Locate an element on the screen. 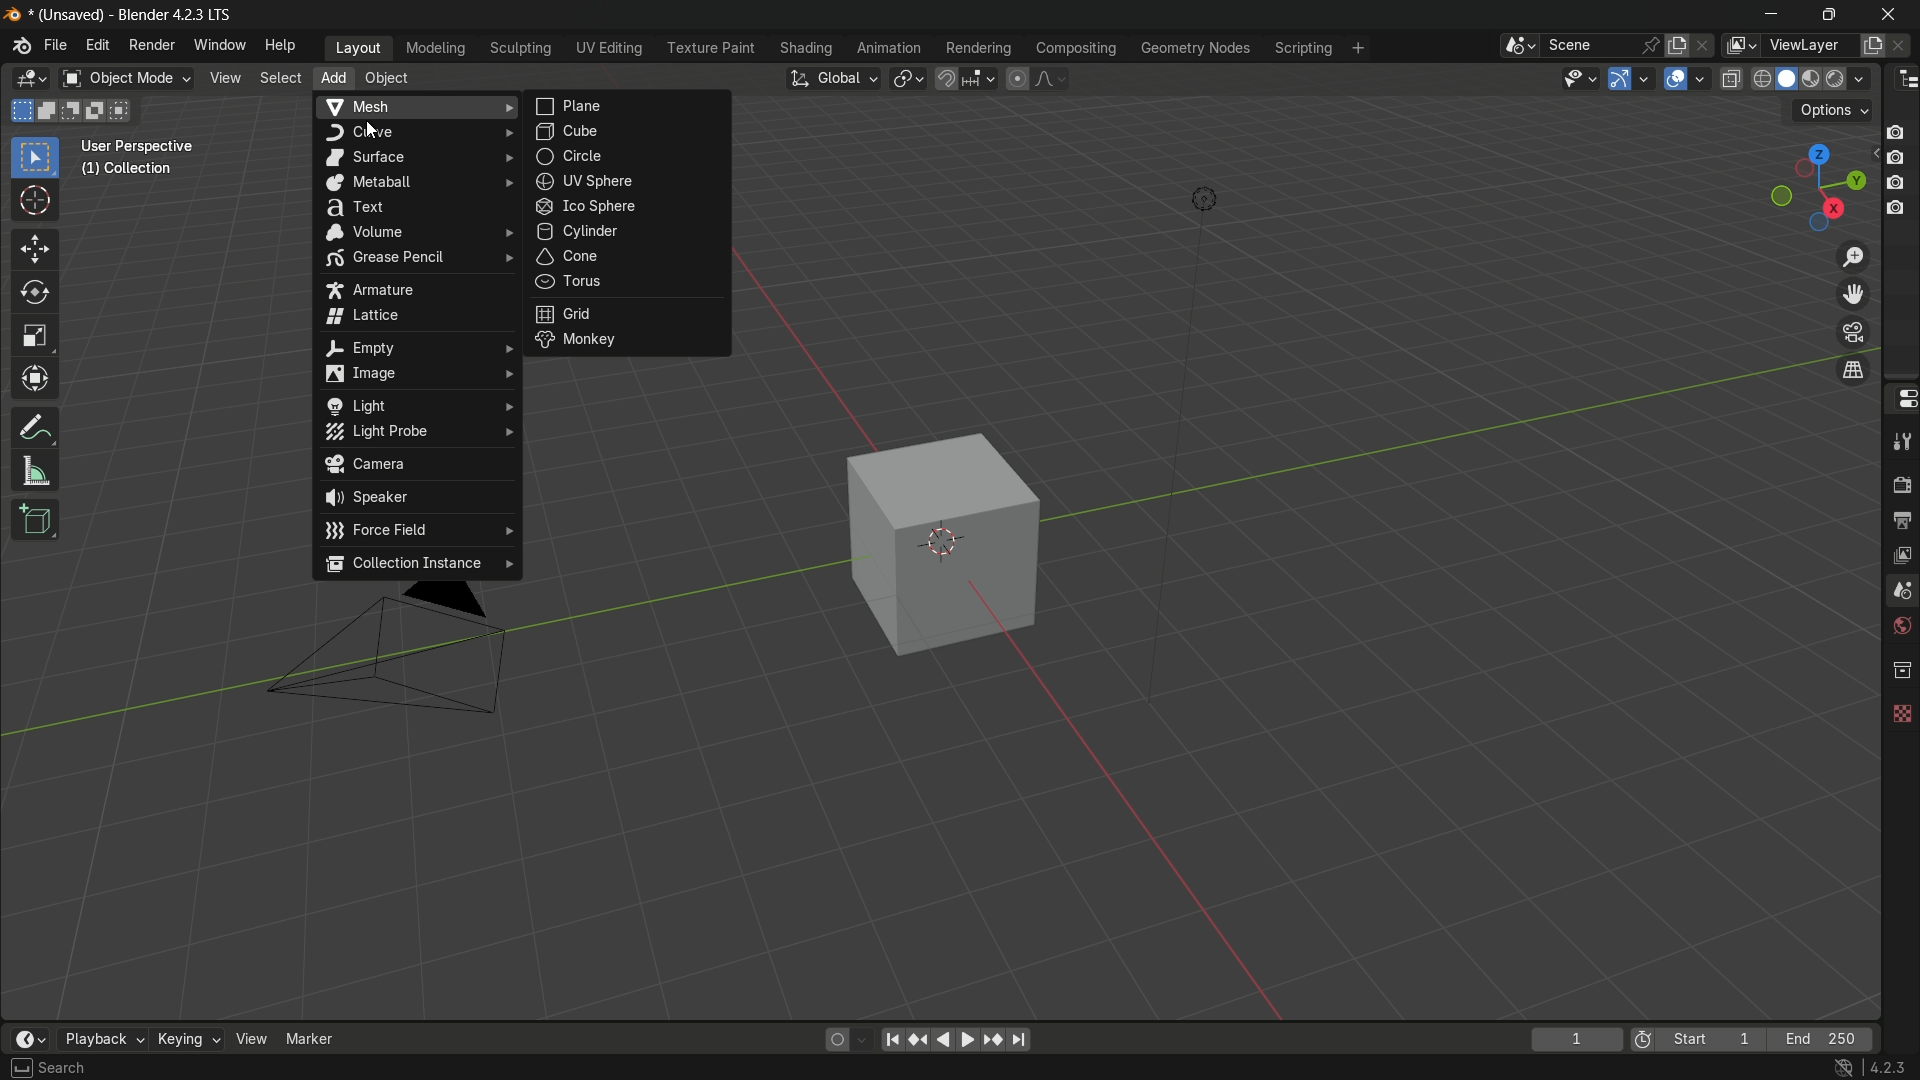 This screenshot has width=1920, height=1080. blender logo is located at coordinates (19, 48).